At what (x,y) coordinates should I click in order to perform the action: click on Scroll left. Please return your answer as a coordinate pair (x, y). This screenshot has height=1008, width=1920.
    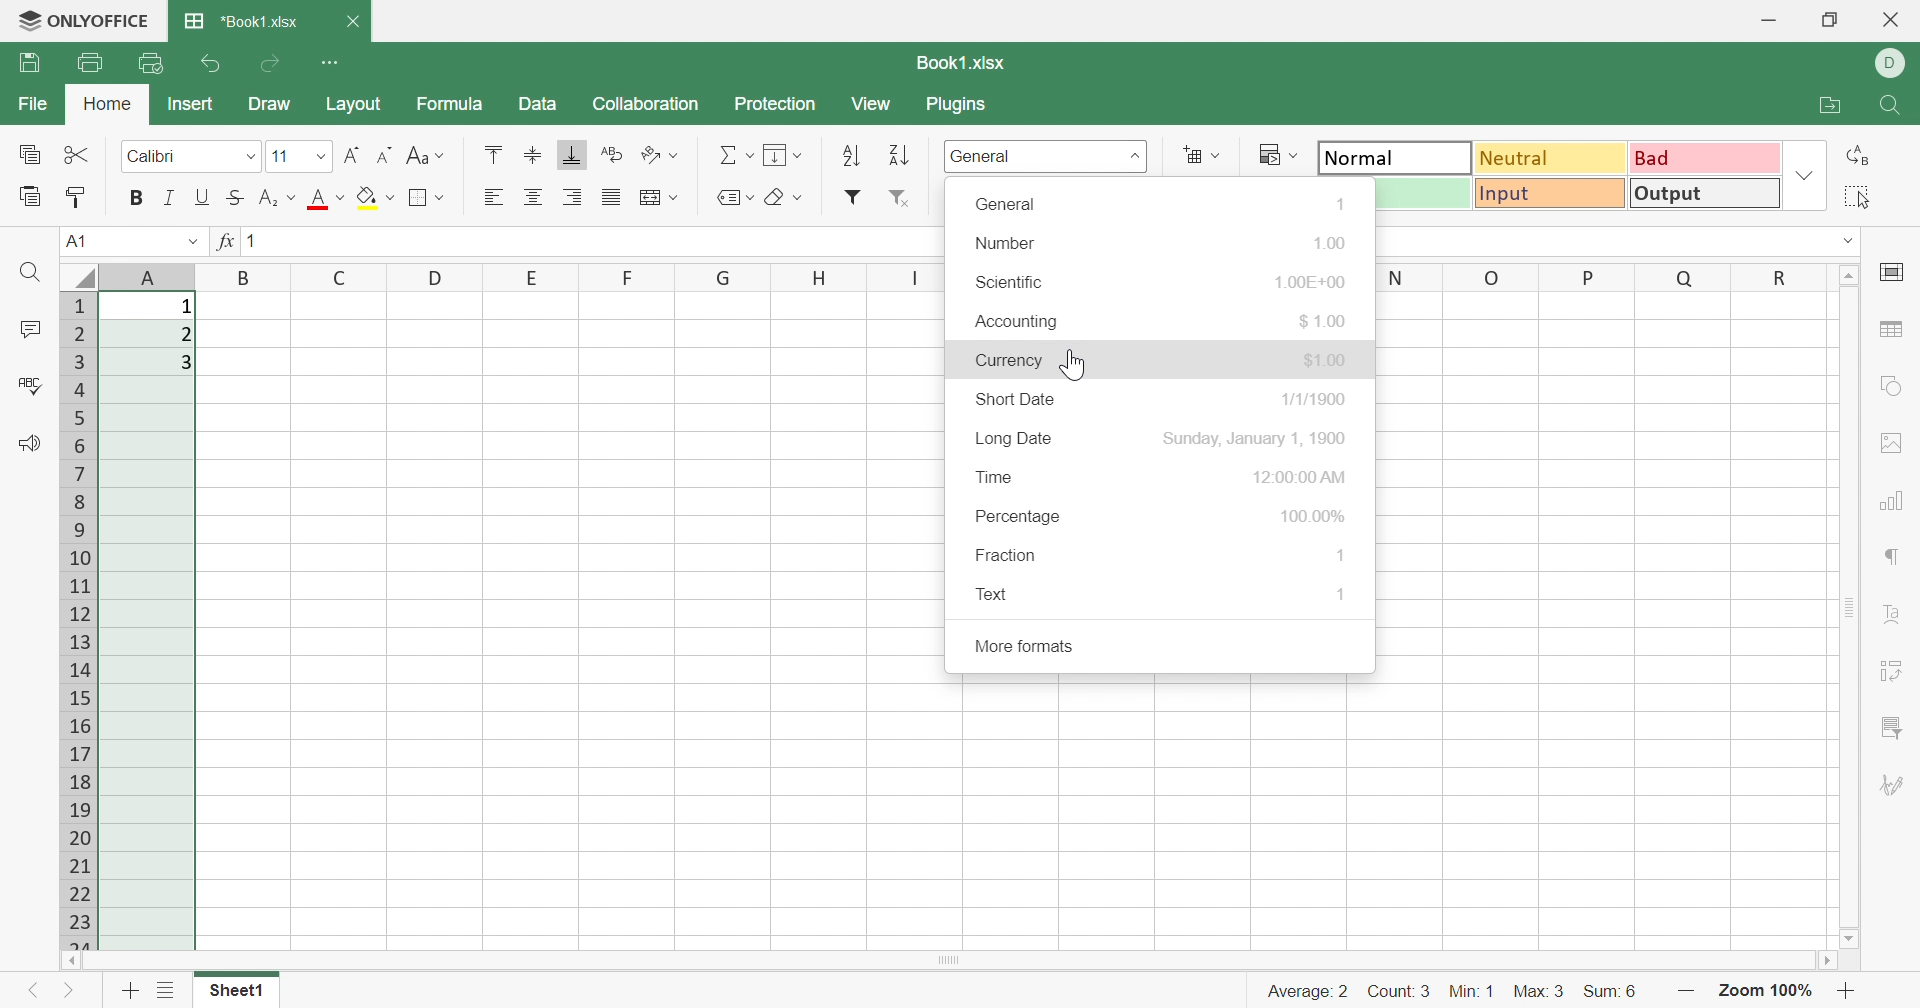
    Looking at the image, I should click on (71, 961).